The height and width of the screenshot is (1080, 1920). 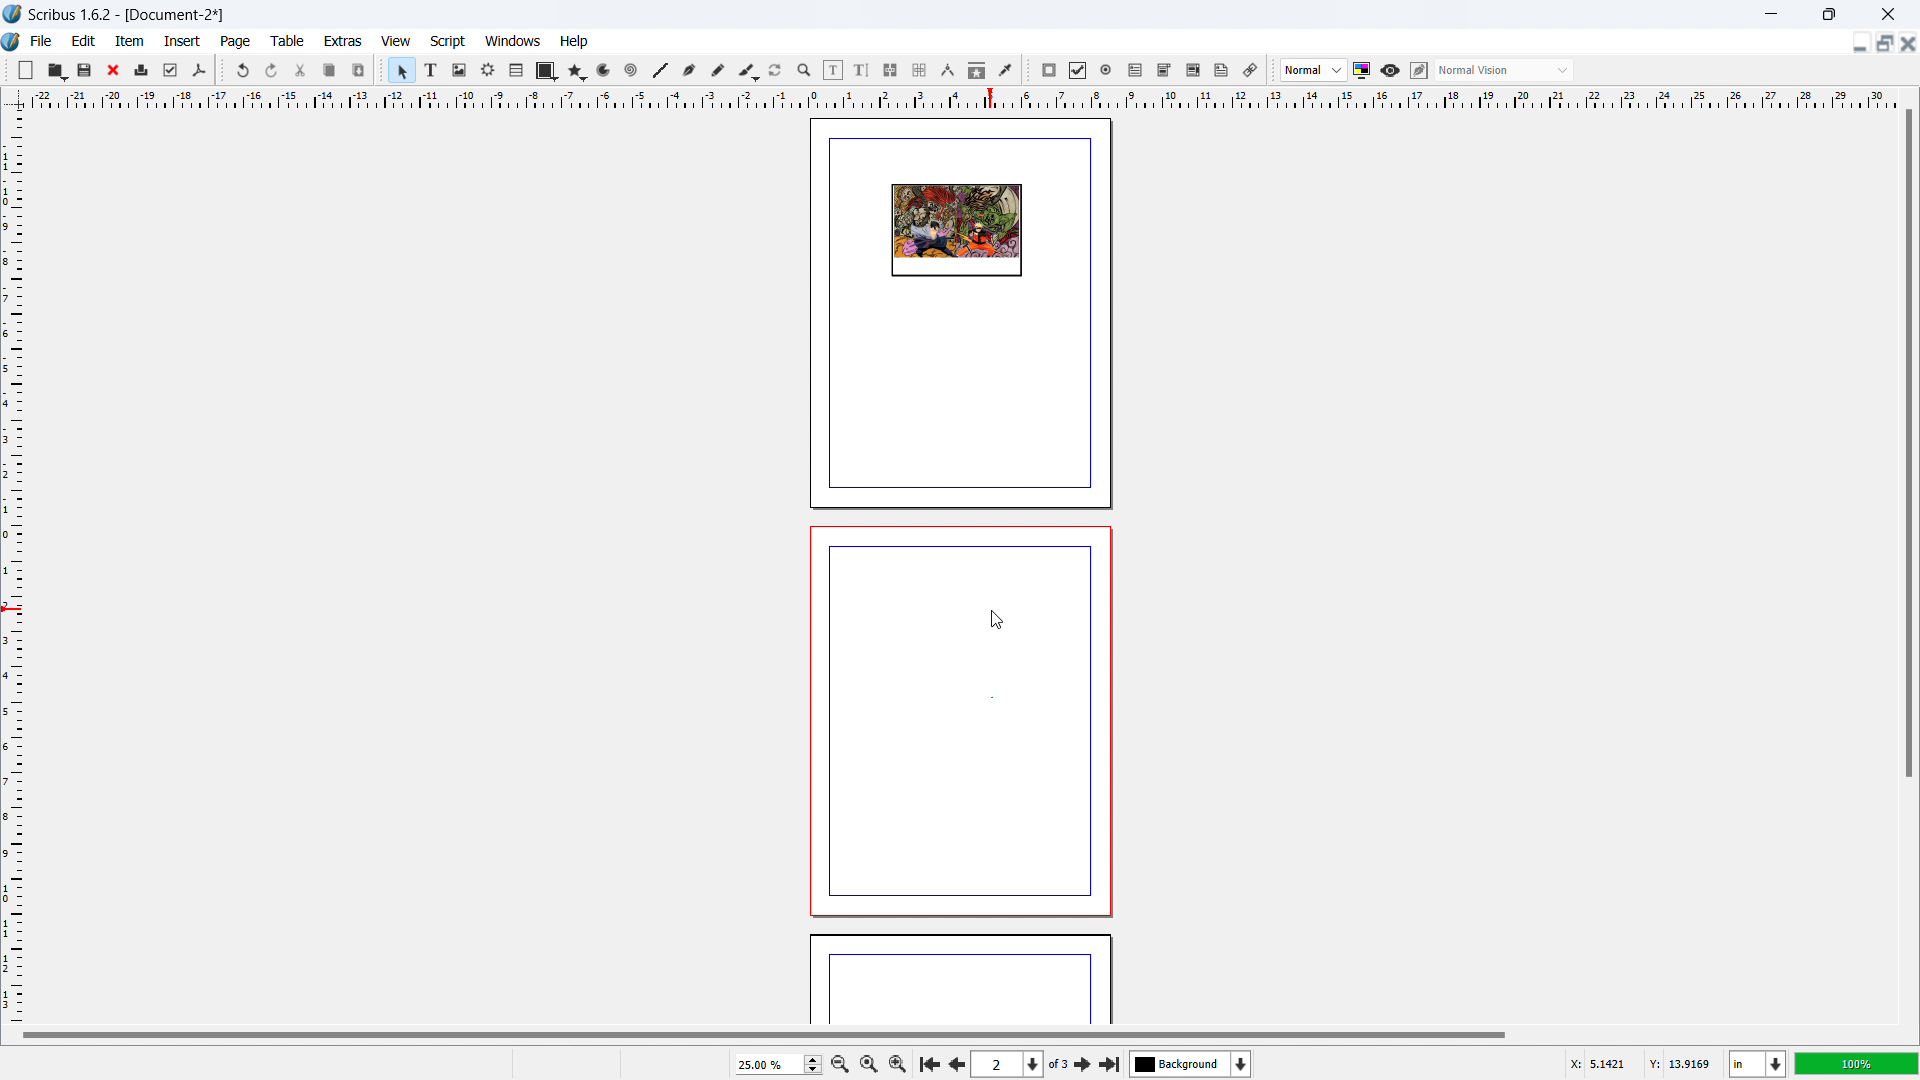 What do you see at coordinates (898, 1062) in the screenshot?
I see `zoom in by the stepping value in tool preference` at bounding box center [898, 1062].